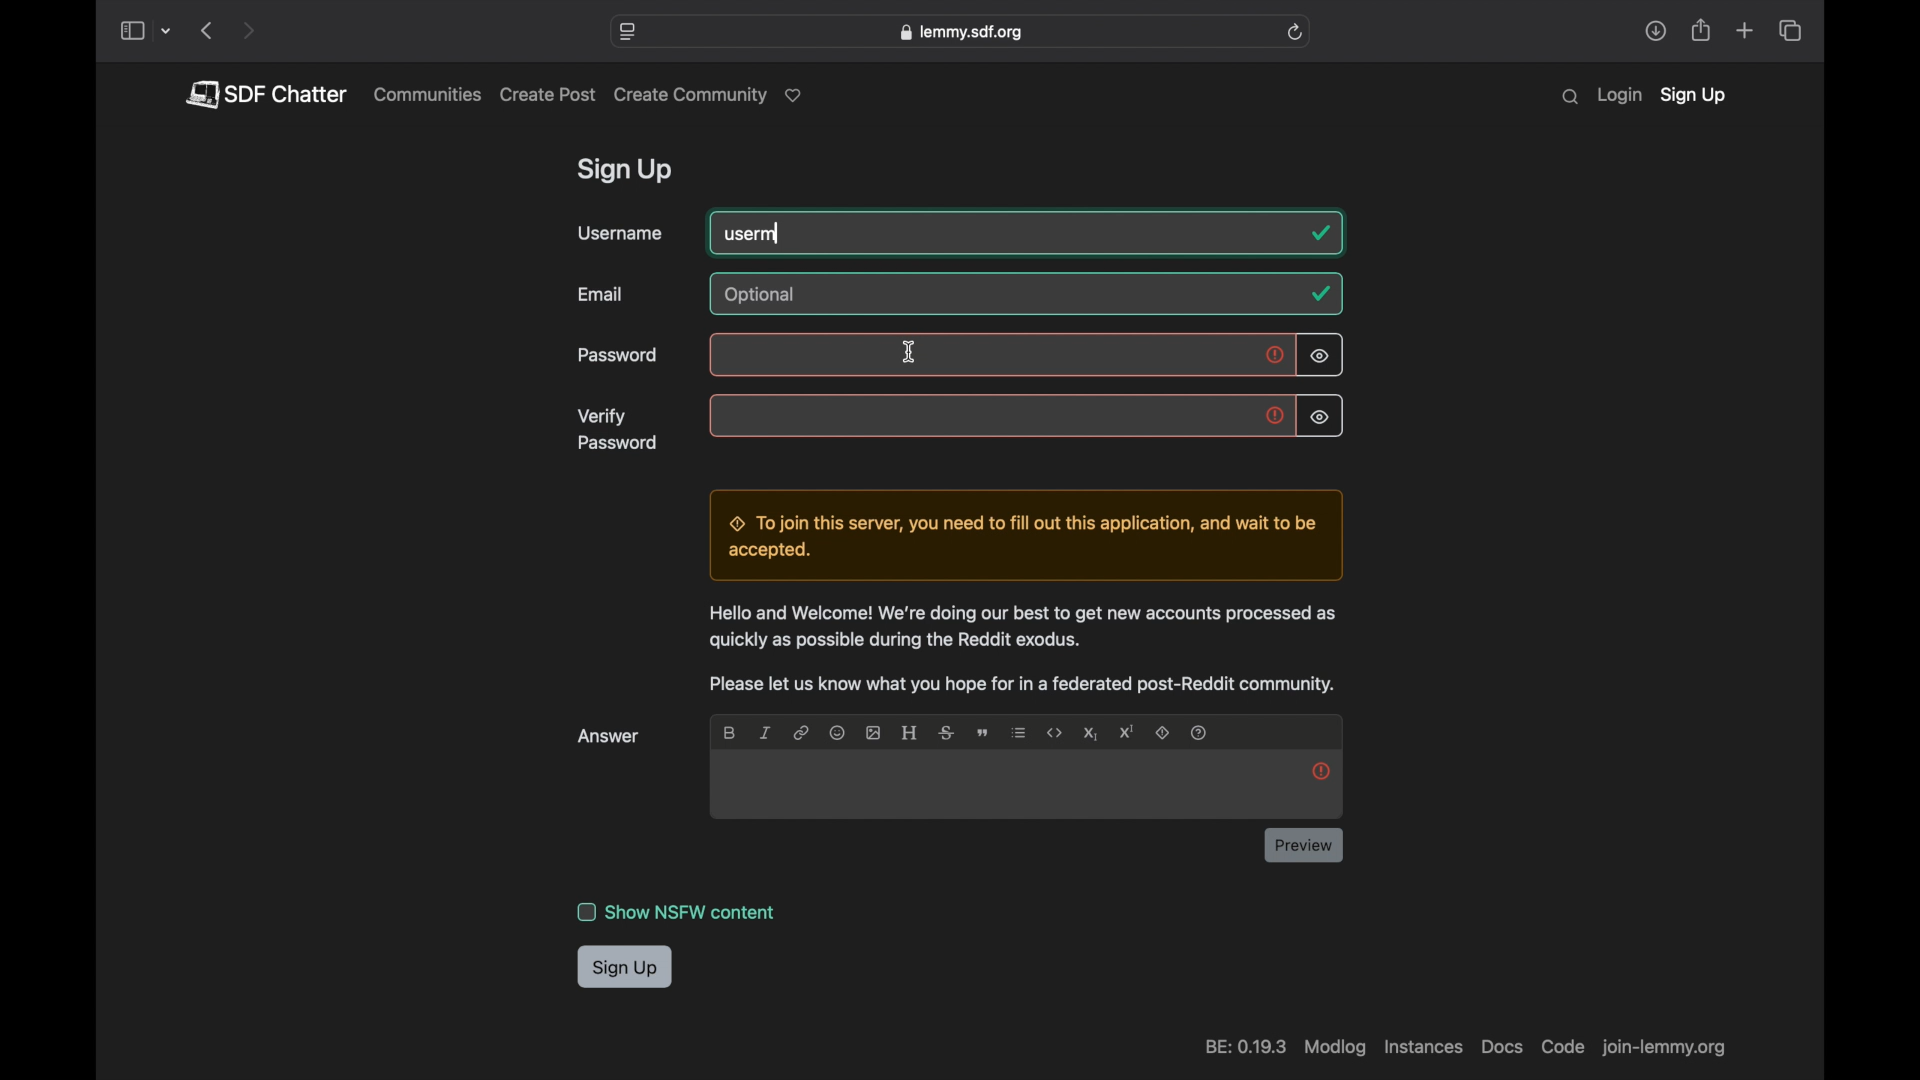 This screenshot has width=1920, height=1080. Describe the element at coordinates (1561, 1047) in the screenshot. I see `code` at that location.